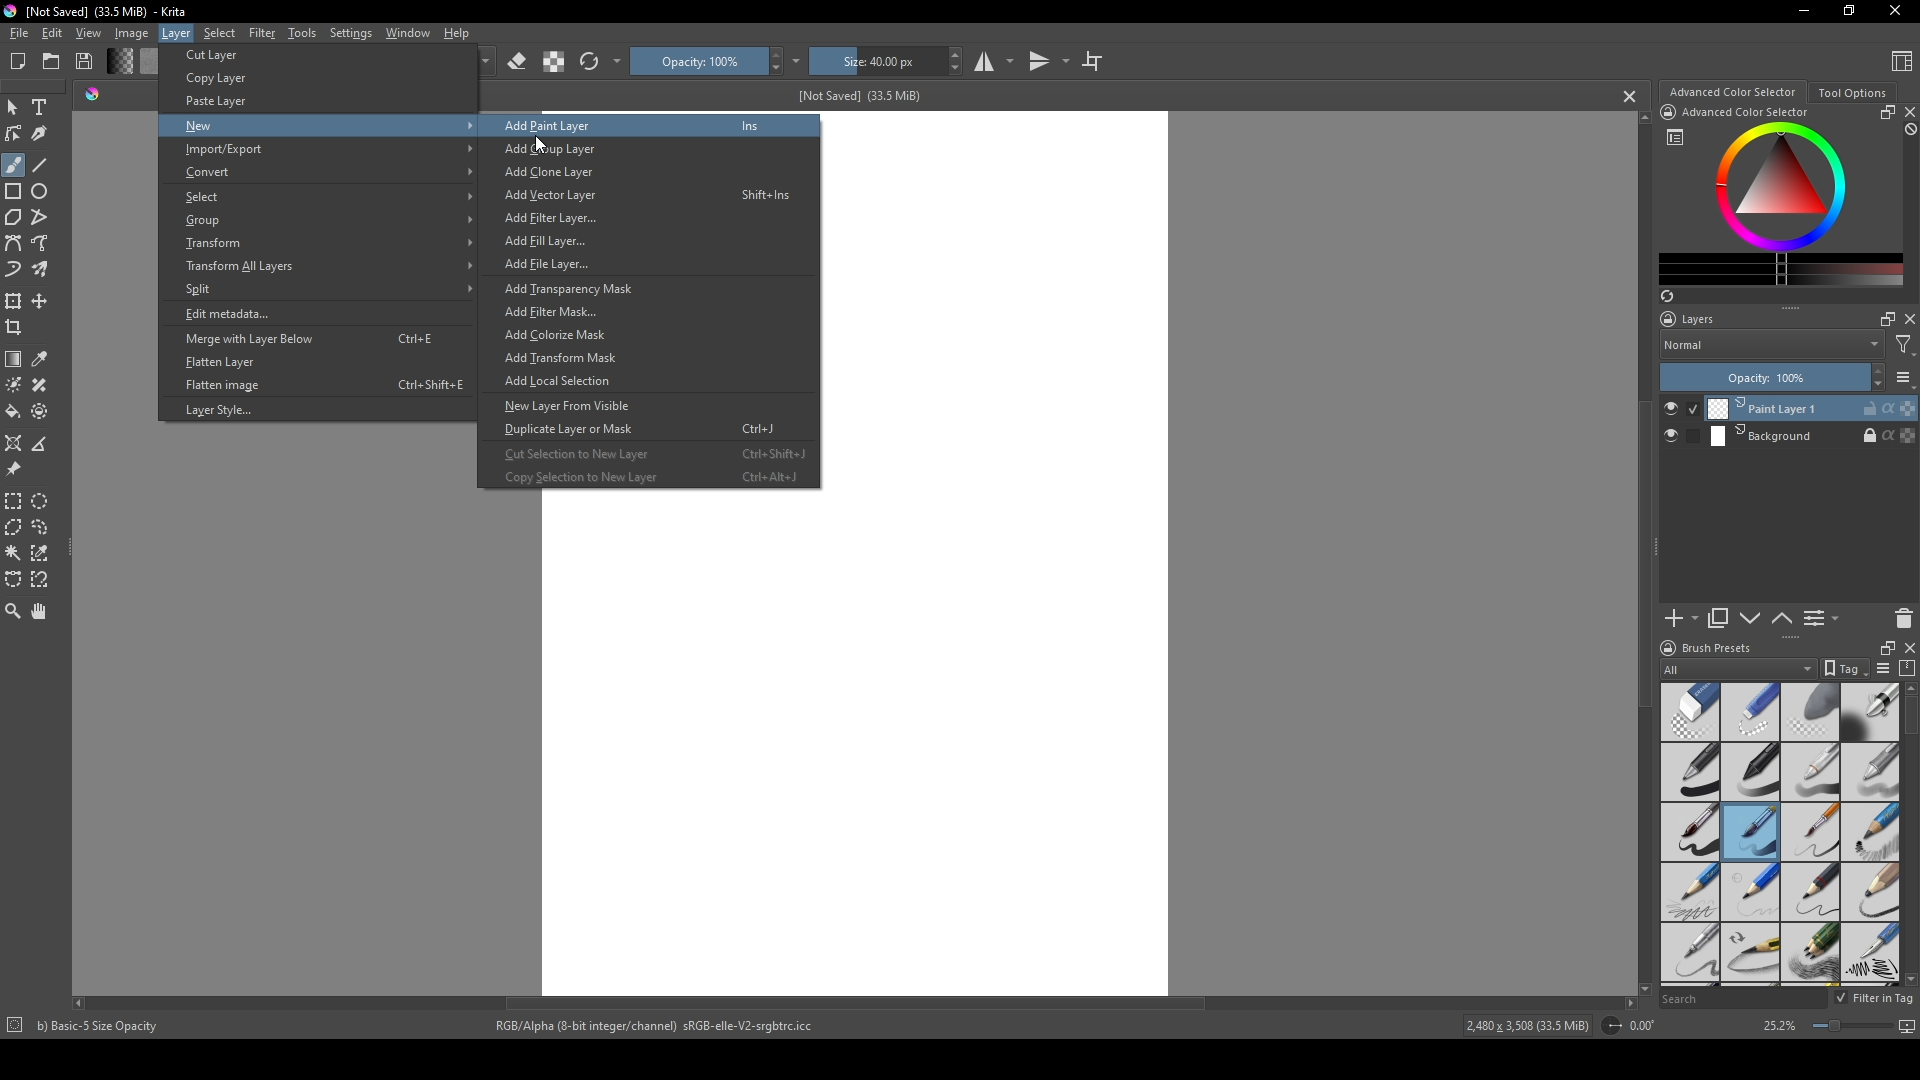 The height and width of the screenshot is (1080, 1920). Describe the element at coordinates (42, 217) in the screenshot. I see `polyline` at that location.